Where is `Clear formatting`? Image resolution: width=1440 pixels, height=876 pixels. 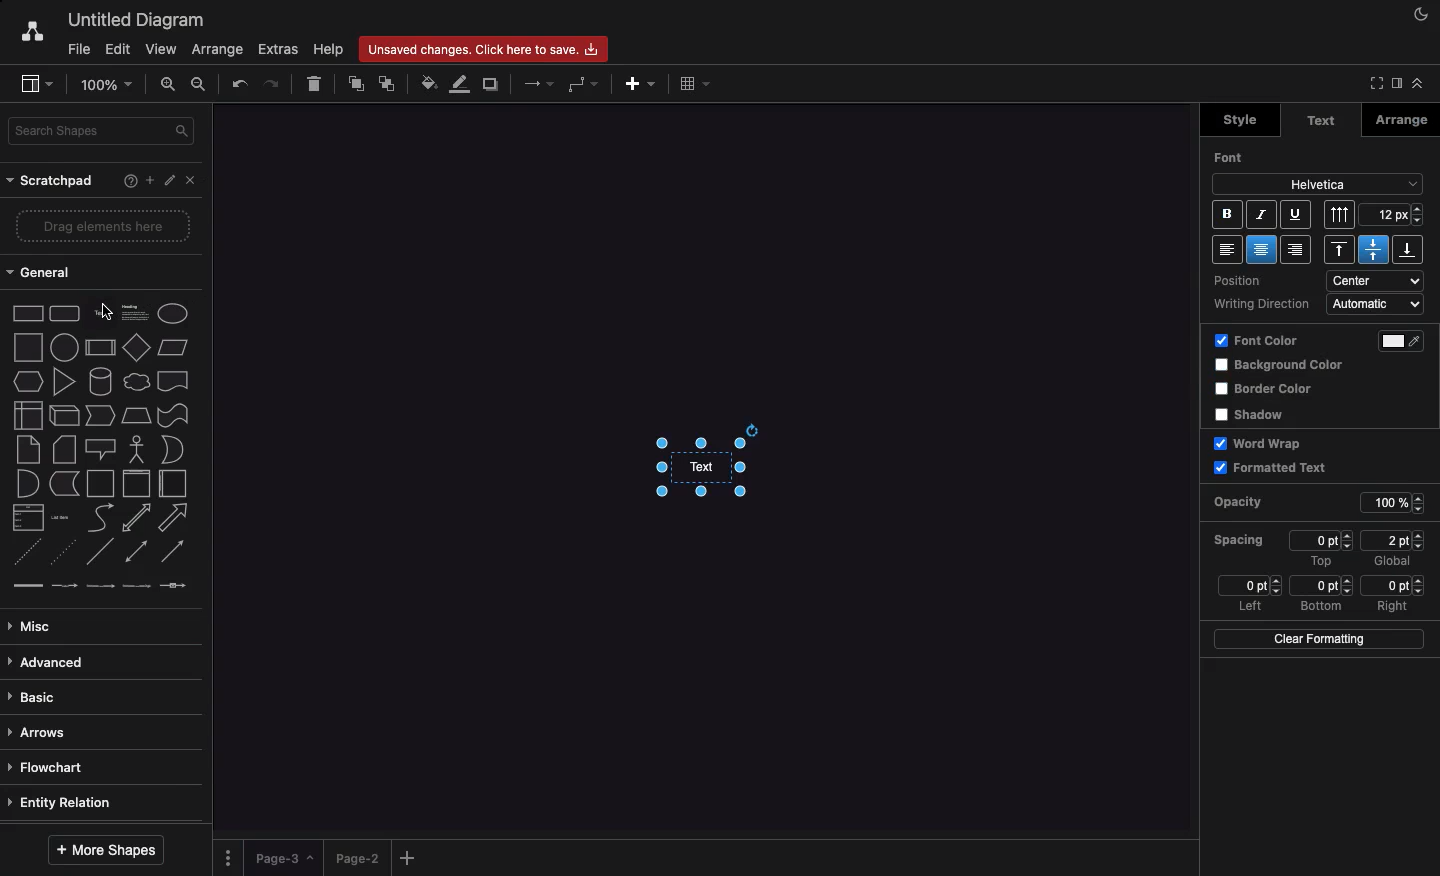
Clear formatting is located at coordinates (1317, 638).